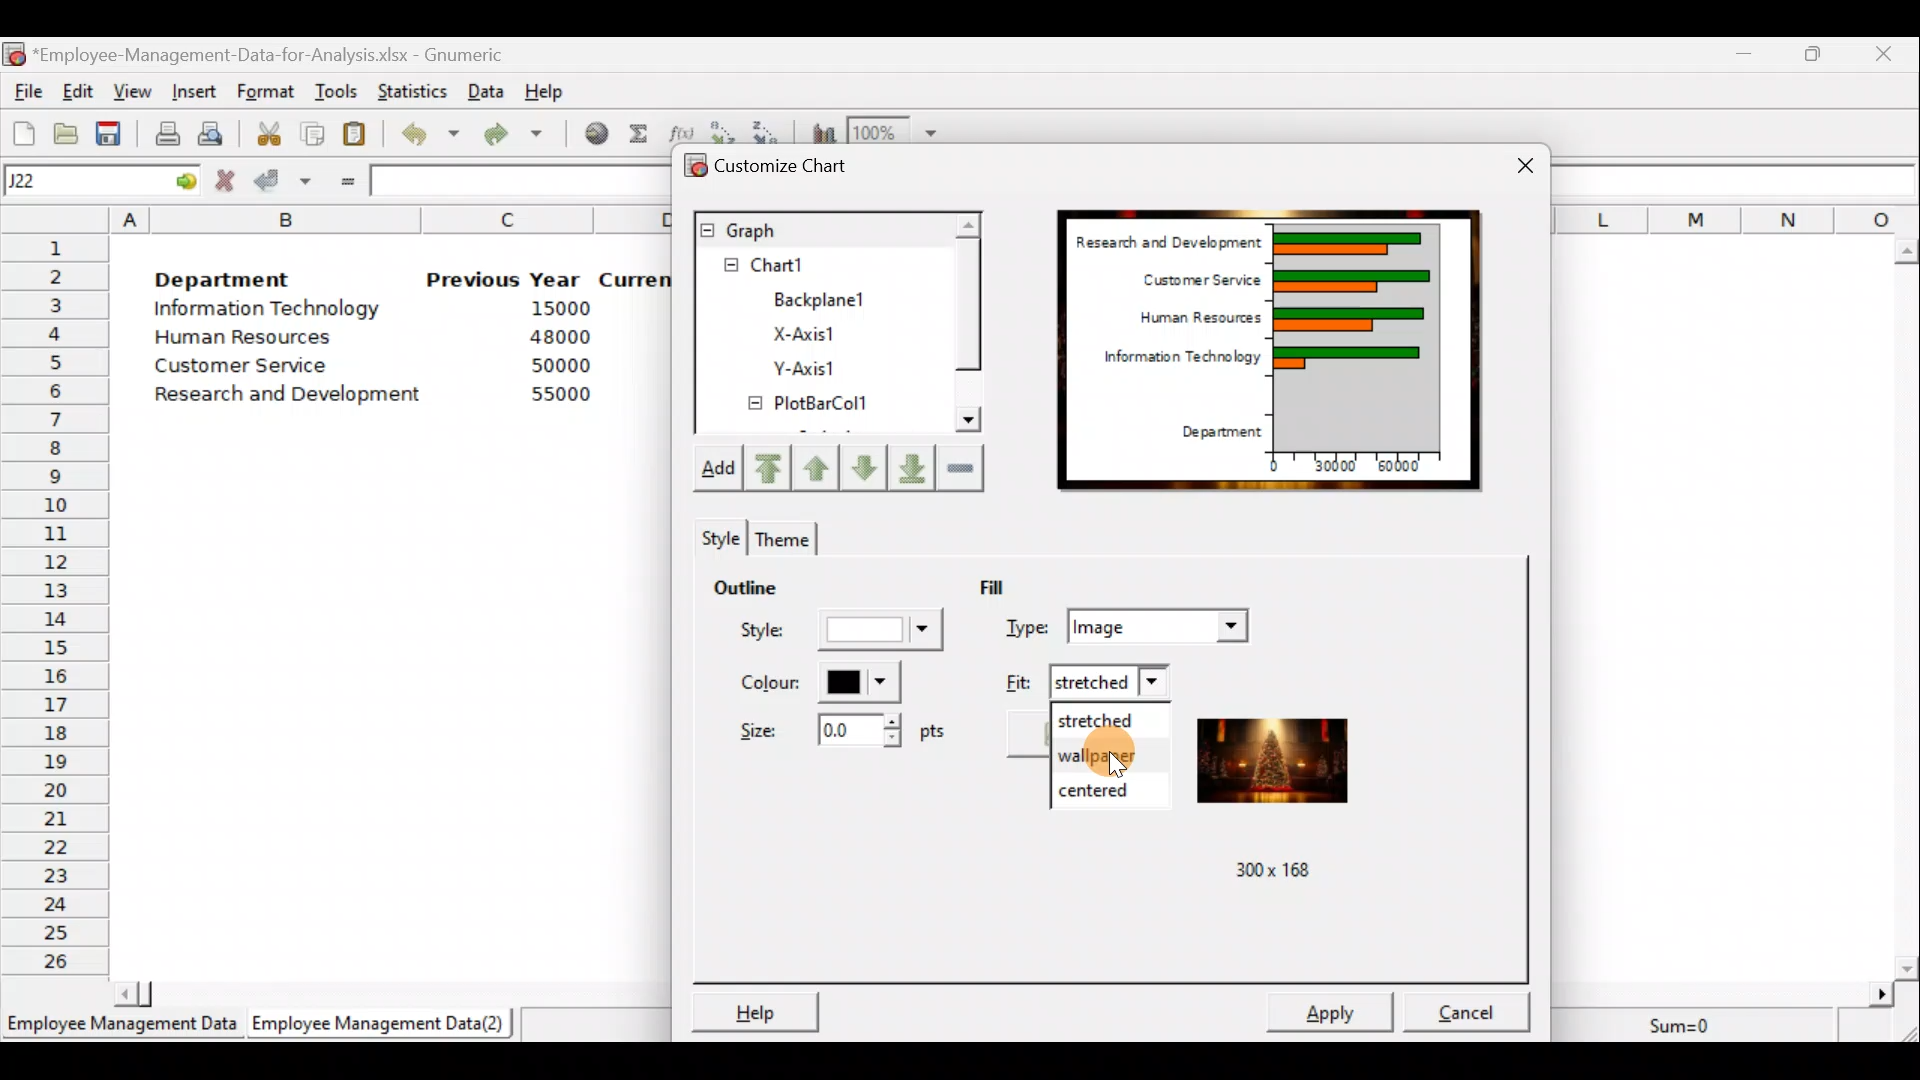 This screenshot has height=1080, width=1920. What do you see at coordinates (414, 86) in the screenshot?
I see `Statistics` at bounding box center [414, 86].